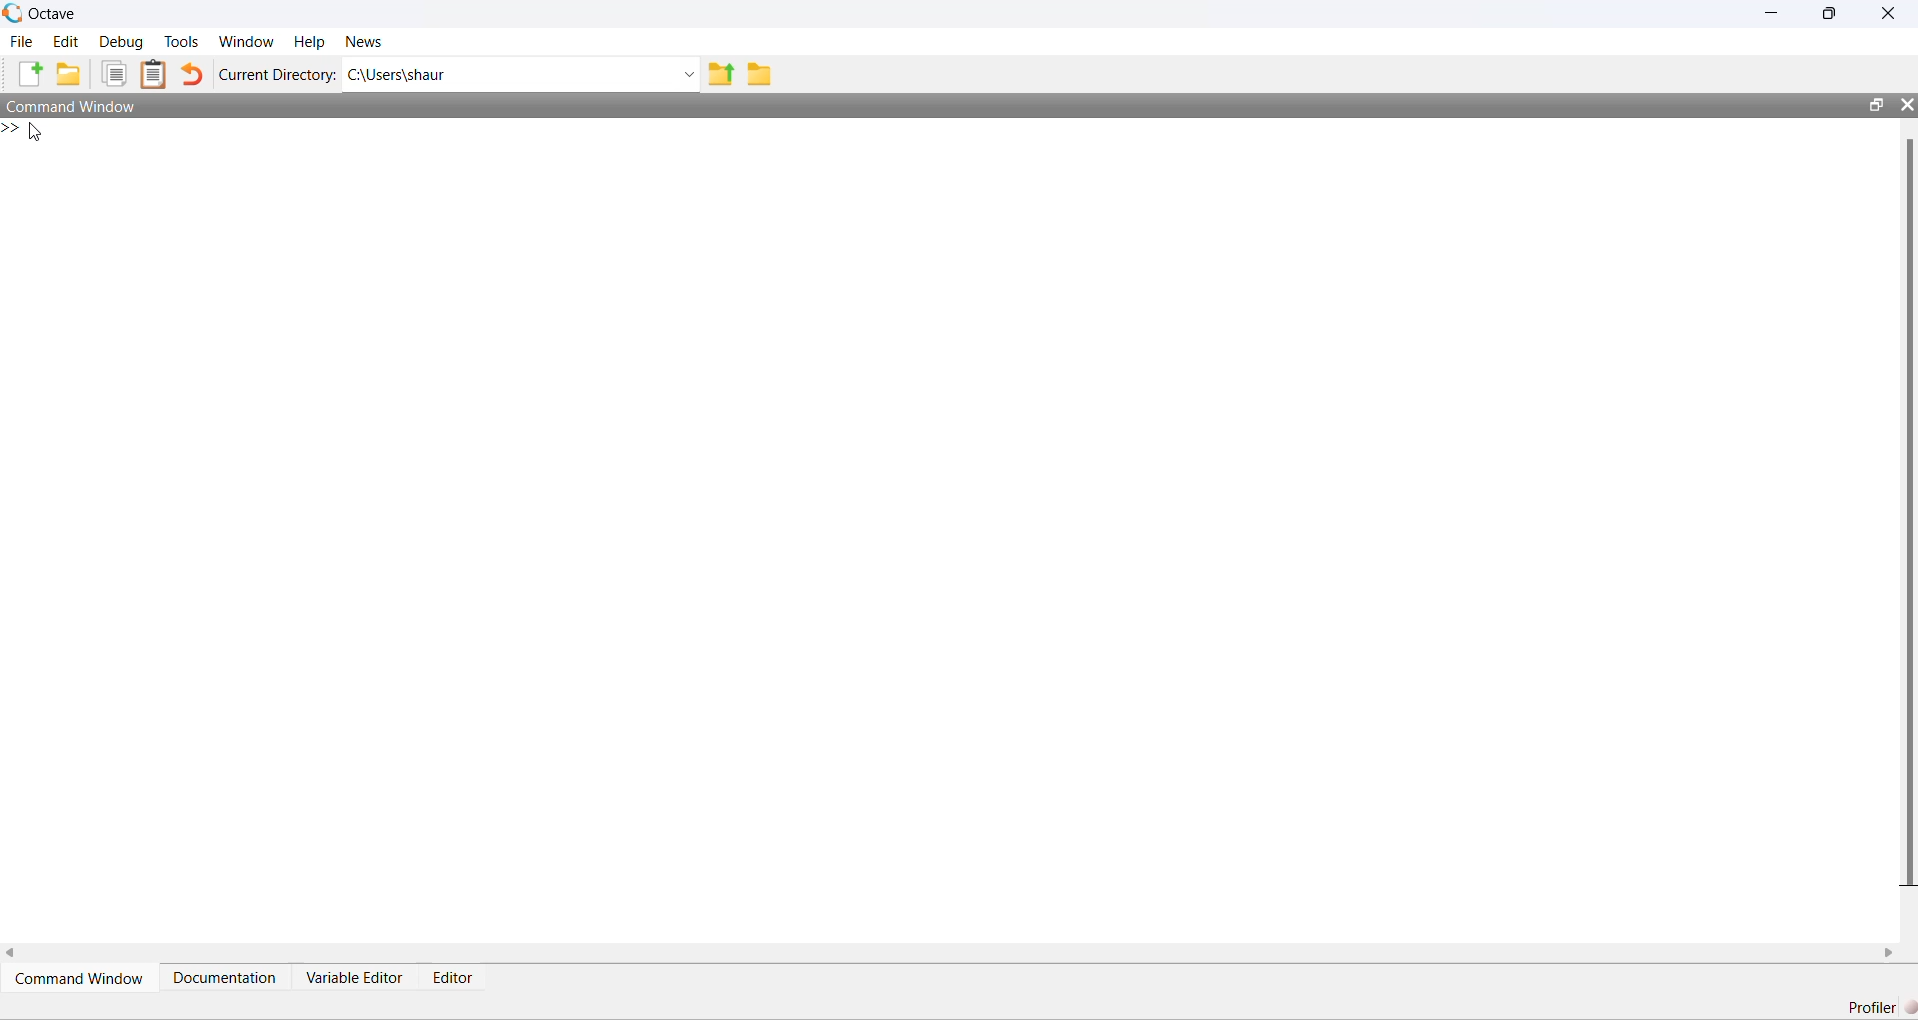 This screenshot has width=1918, height=1020. I want to click on close, so click(1888, 12).